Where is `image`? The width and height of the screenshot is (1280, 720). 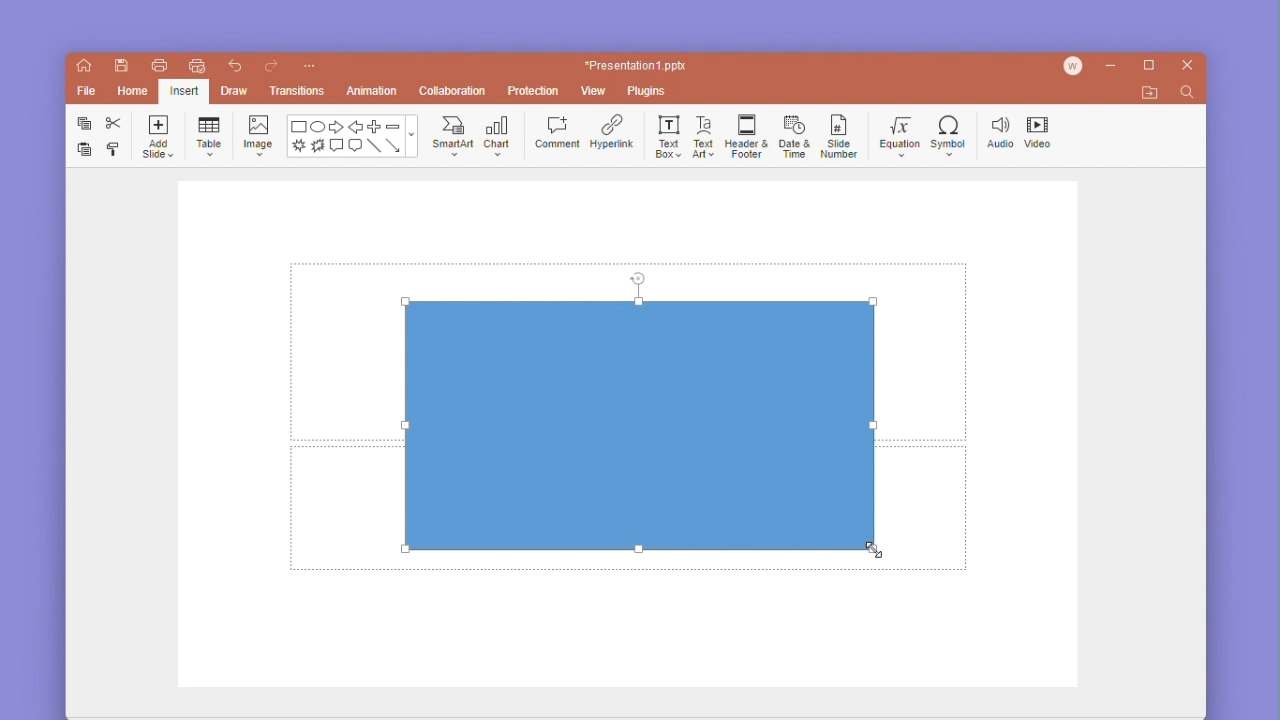 image is located at coordinates (258, 135).